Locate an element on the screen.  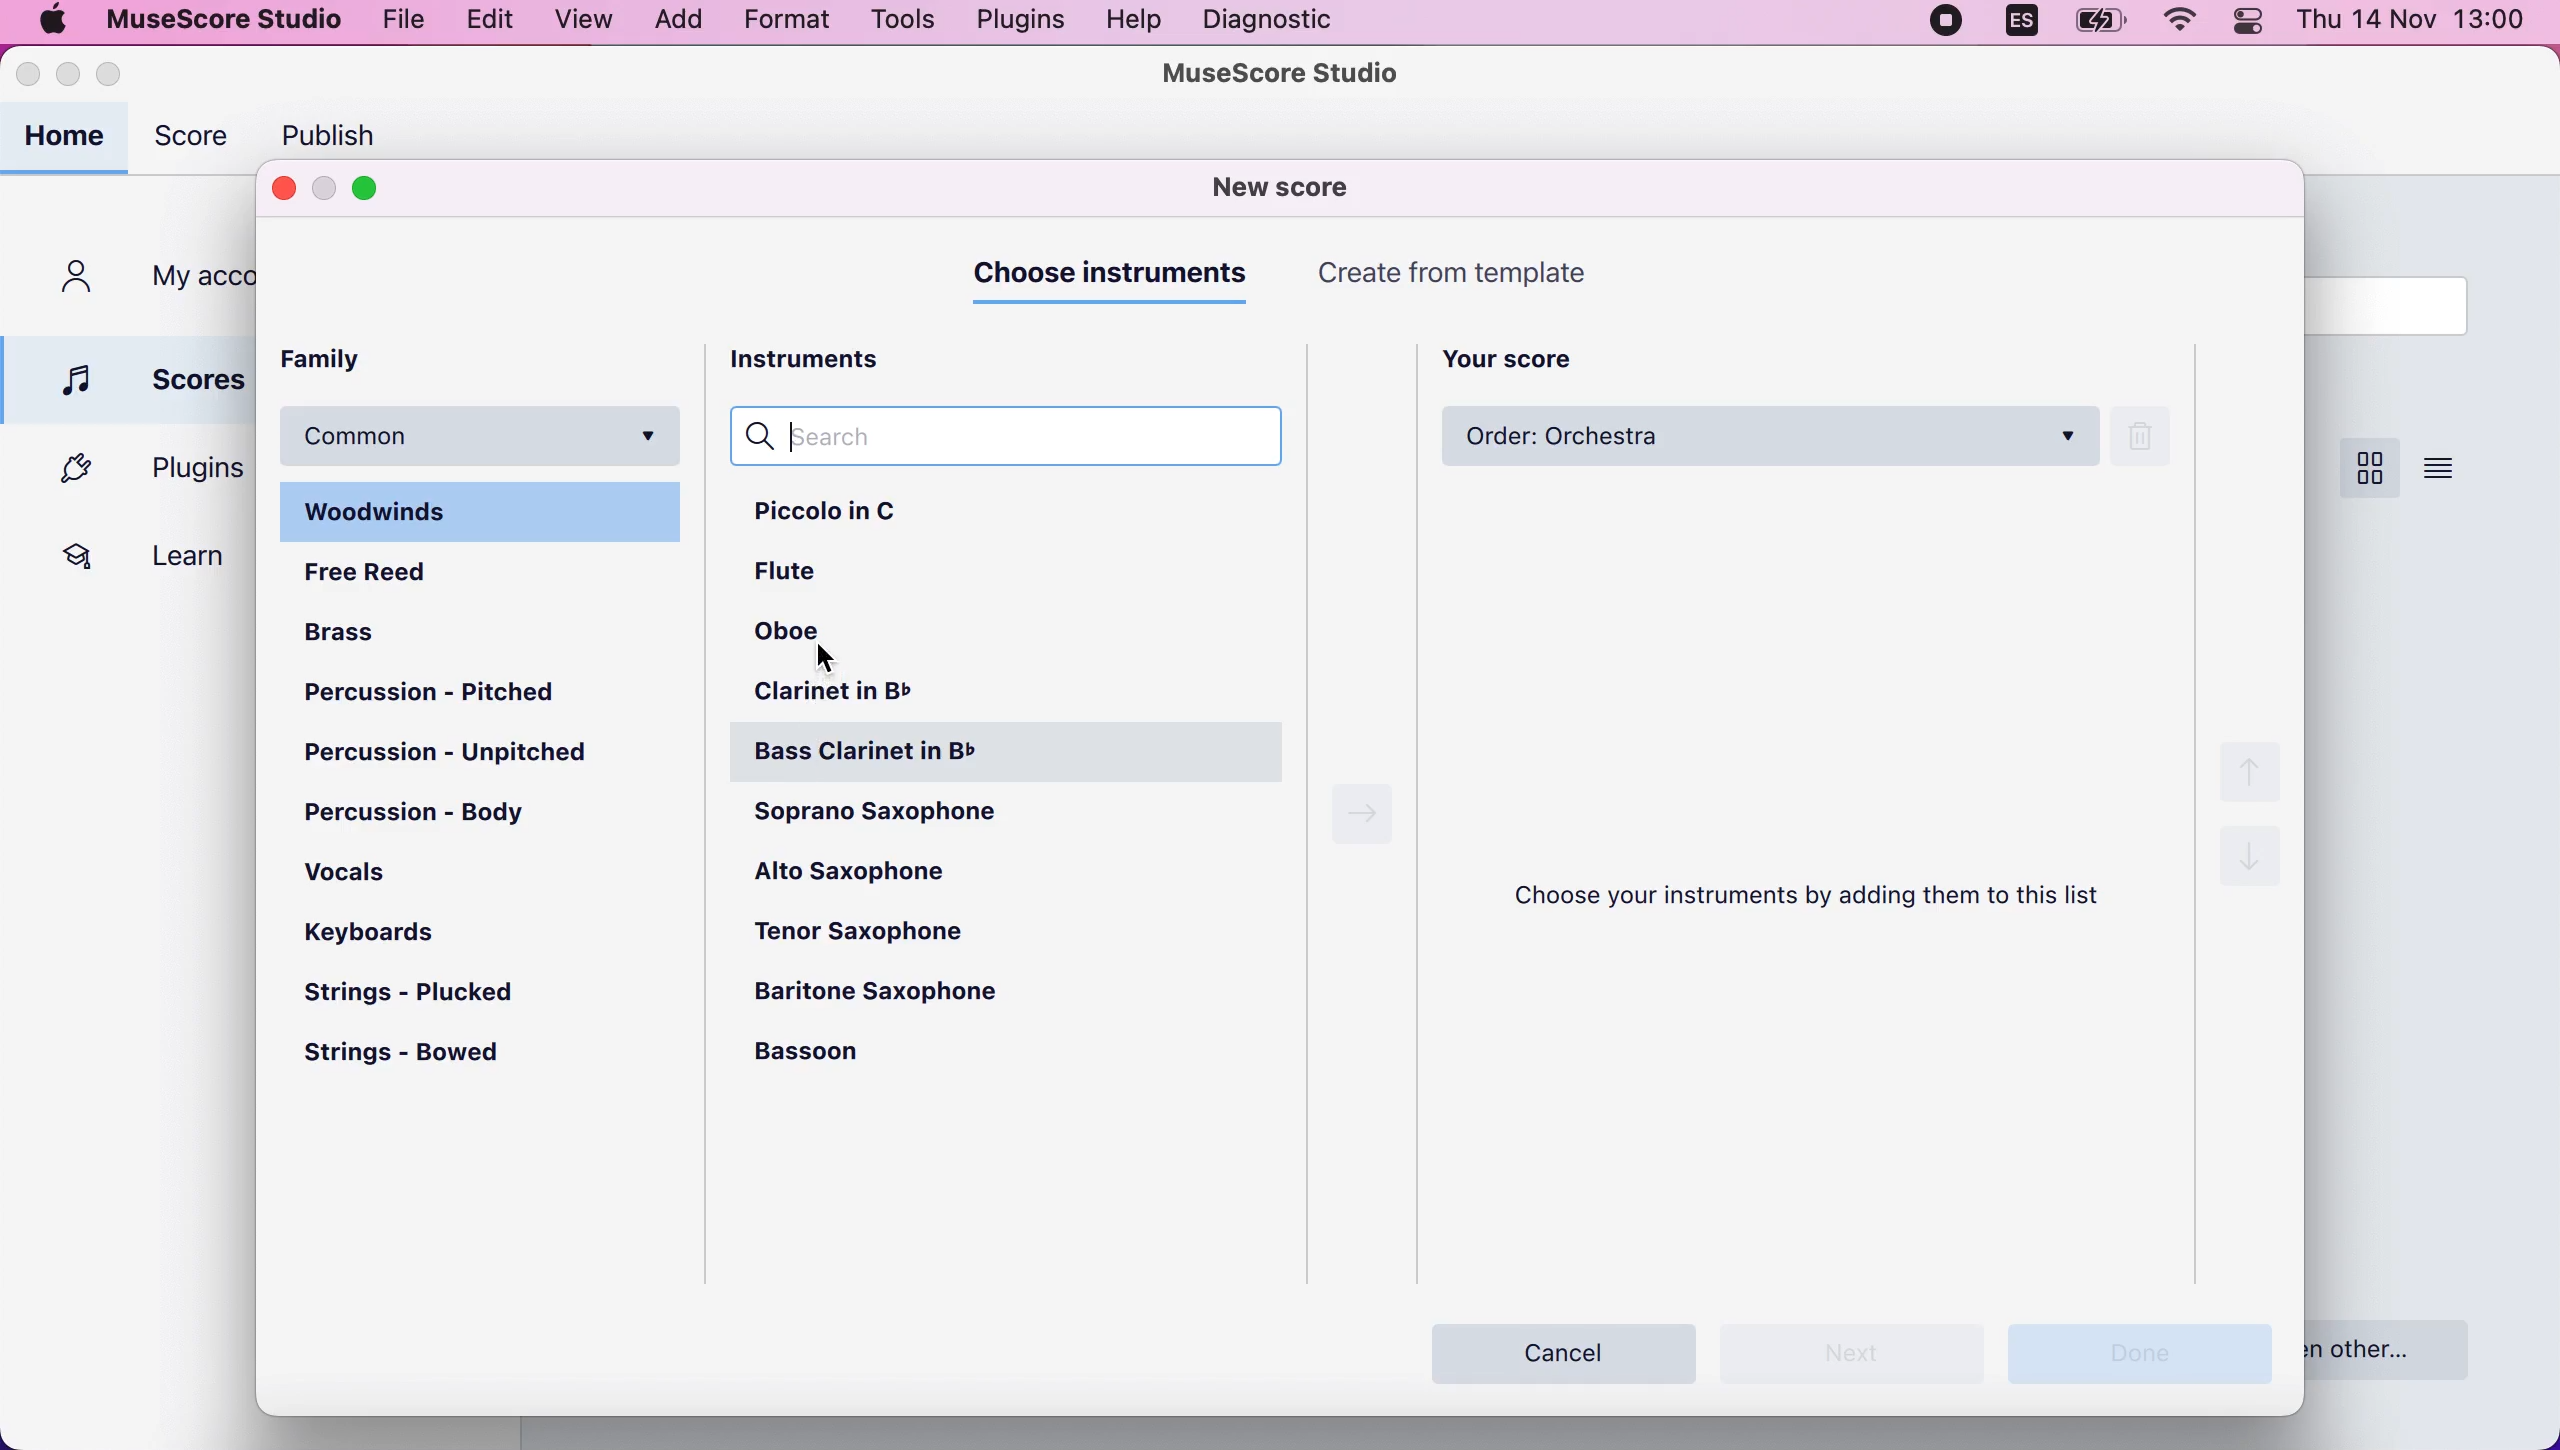
clarinet in b is located at coordinates (877, 696).